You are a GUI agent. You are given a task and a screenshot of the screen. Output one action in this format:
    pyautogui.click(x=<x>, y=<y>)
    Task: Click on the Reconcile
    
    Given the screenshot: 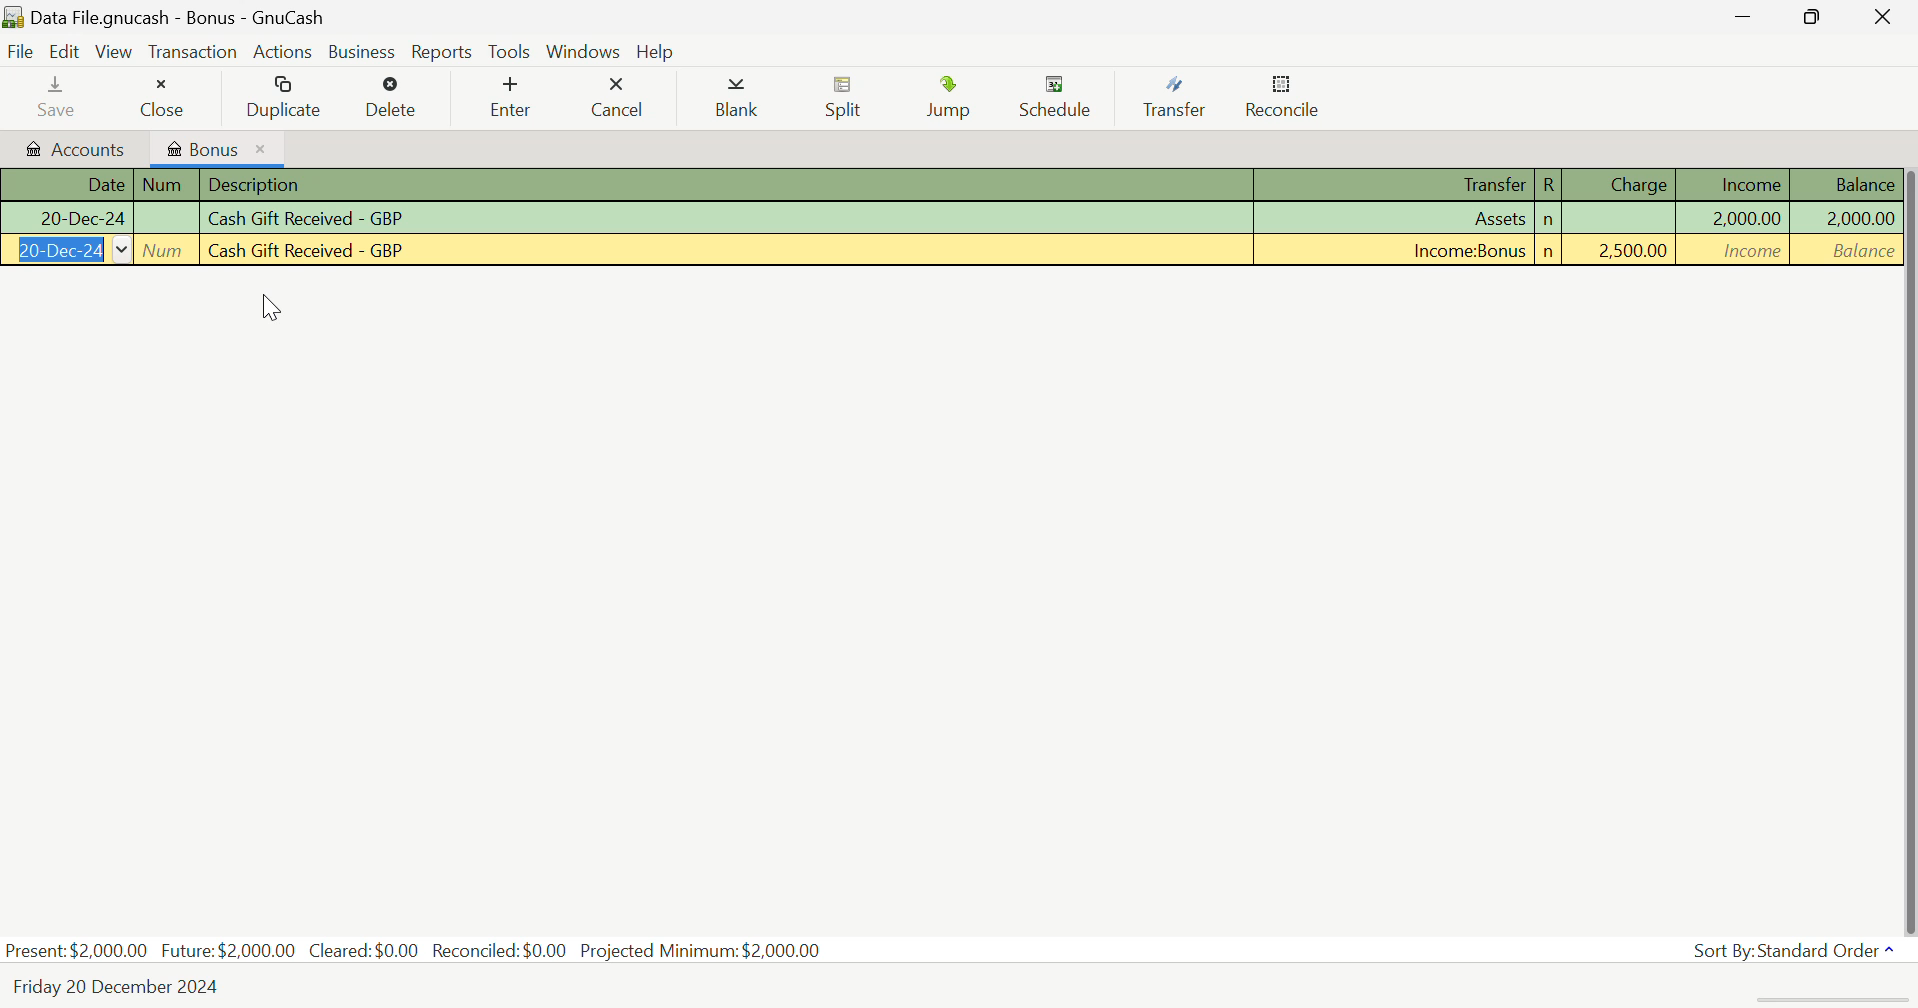 What is the action you would take?
    pyautogui.click(x=1283, y=97)
    